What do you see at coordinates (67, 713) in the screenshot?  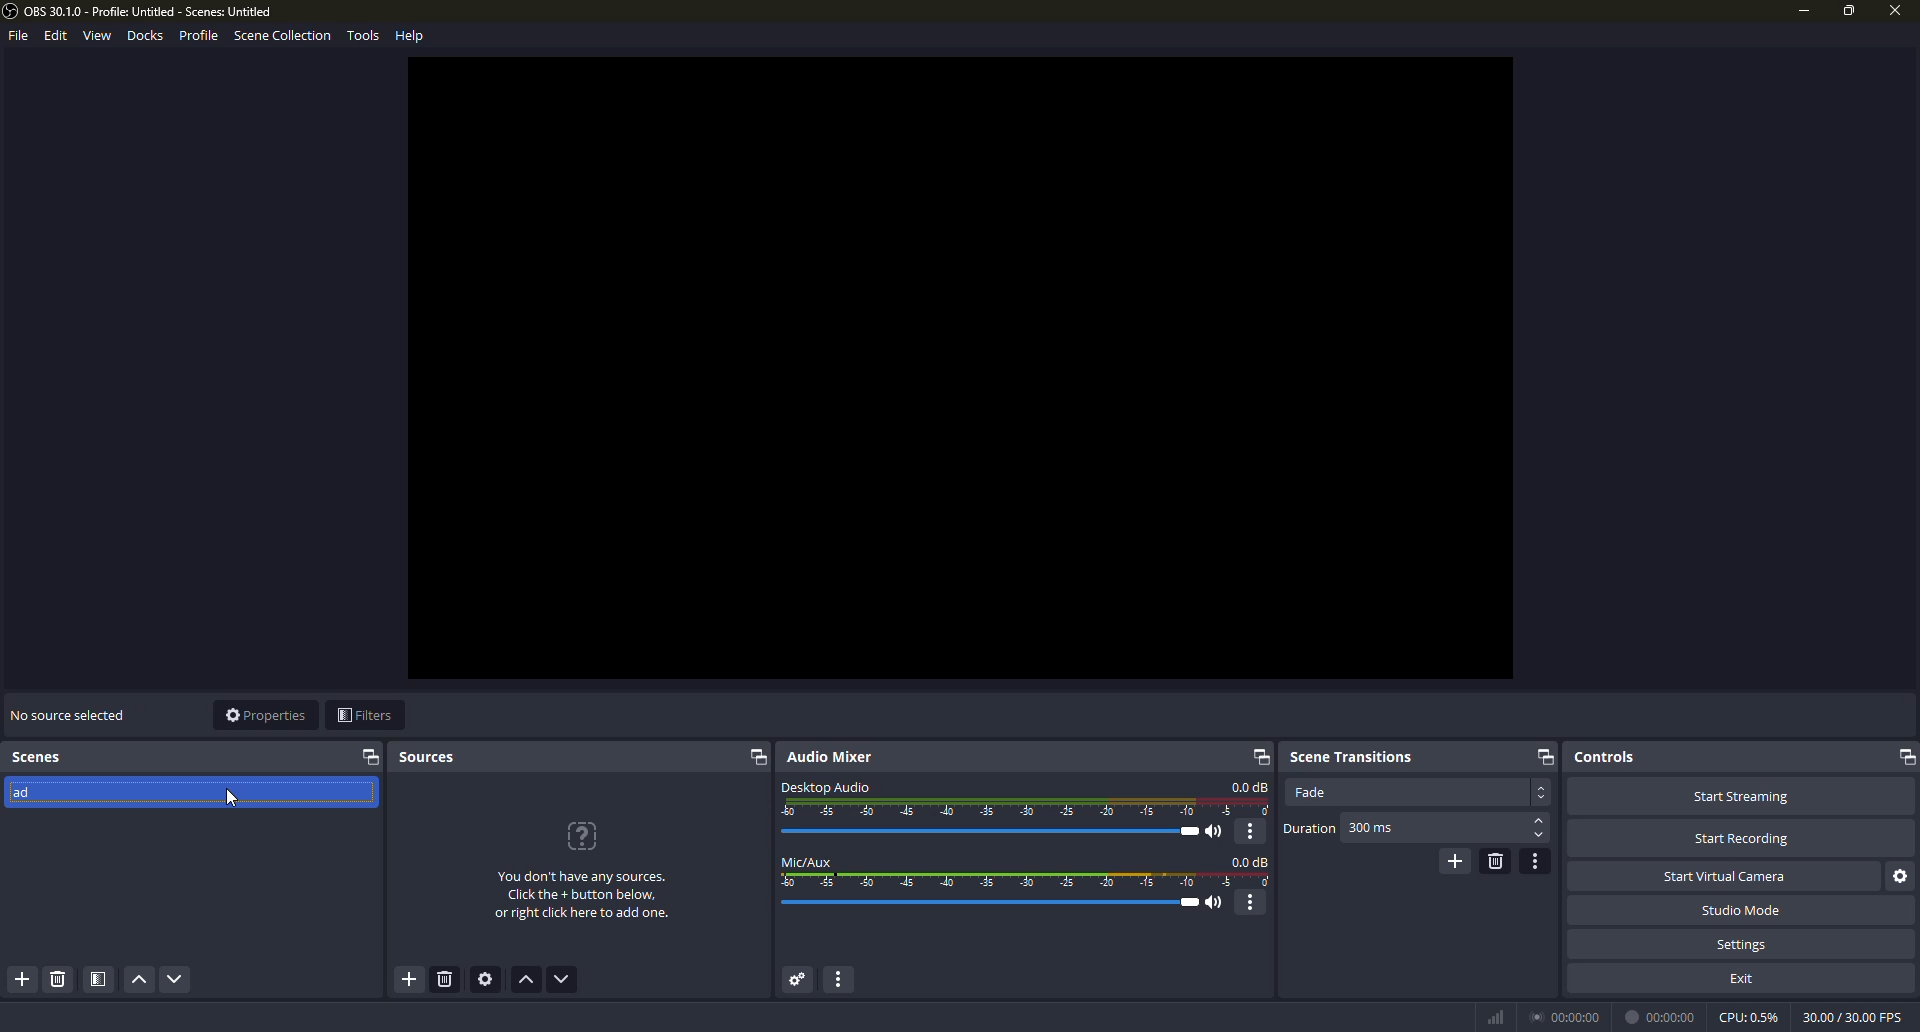 I see `no source selected` at bounding box center [67, 713].